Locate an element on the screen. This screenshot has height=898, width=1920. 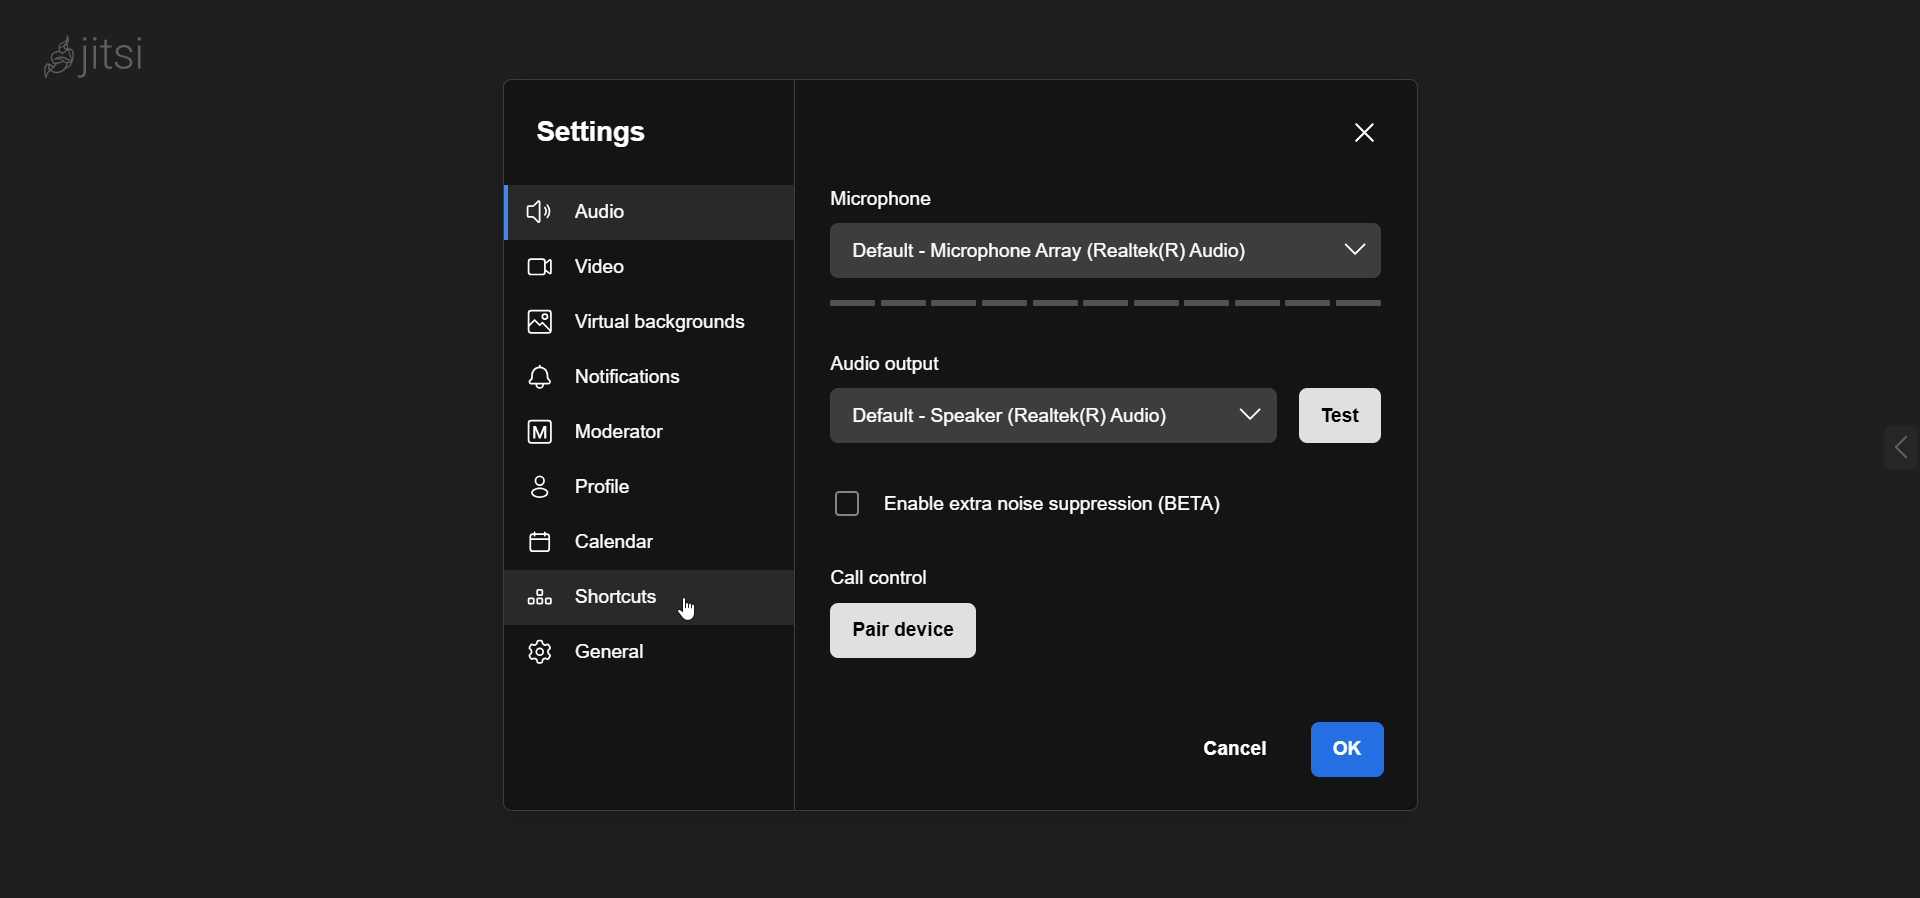
dropdown is located at coordinates (1349, 249).